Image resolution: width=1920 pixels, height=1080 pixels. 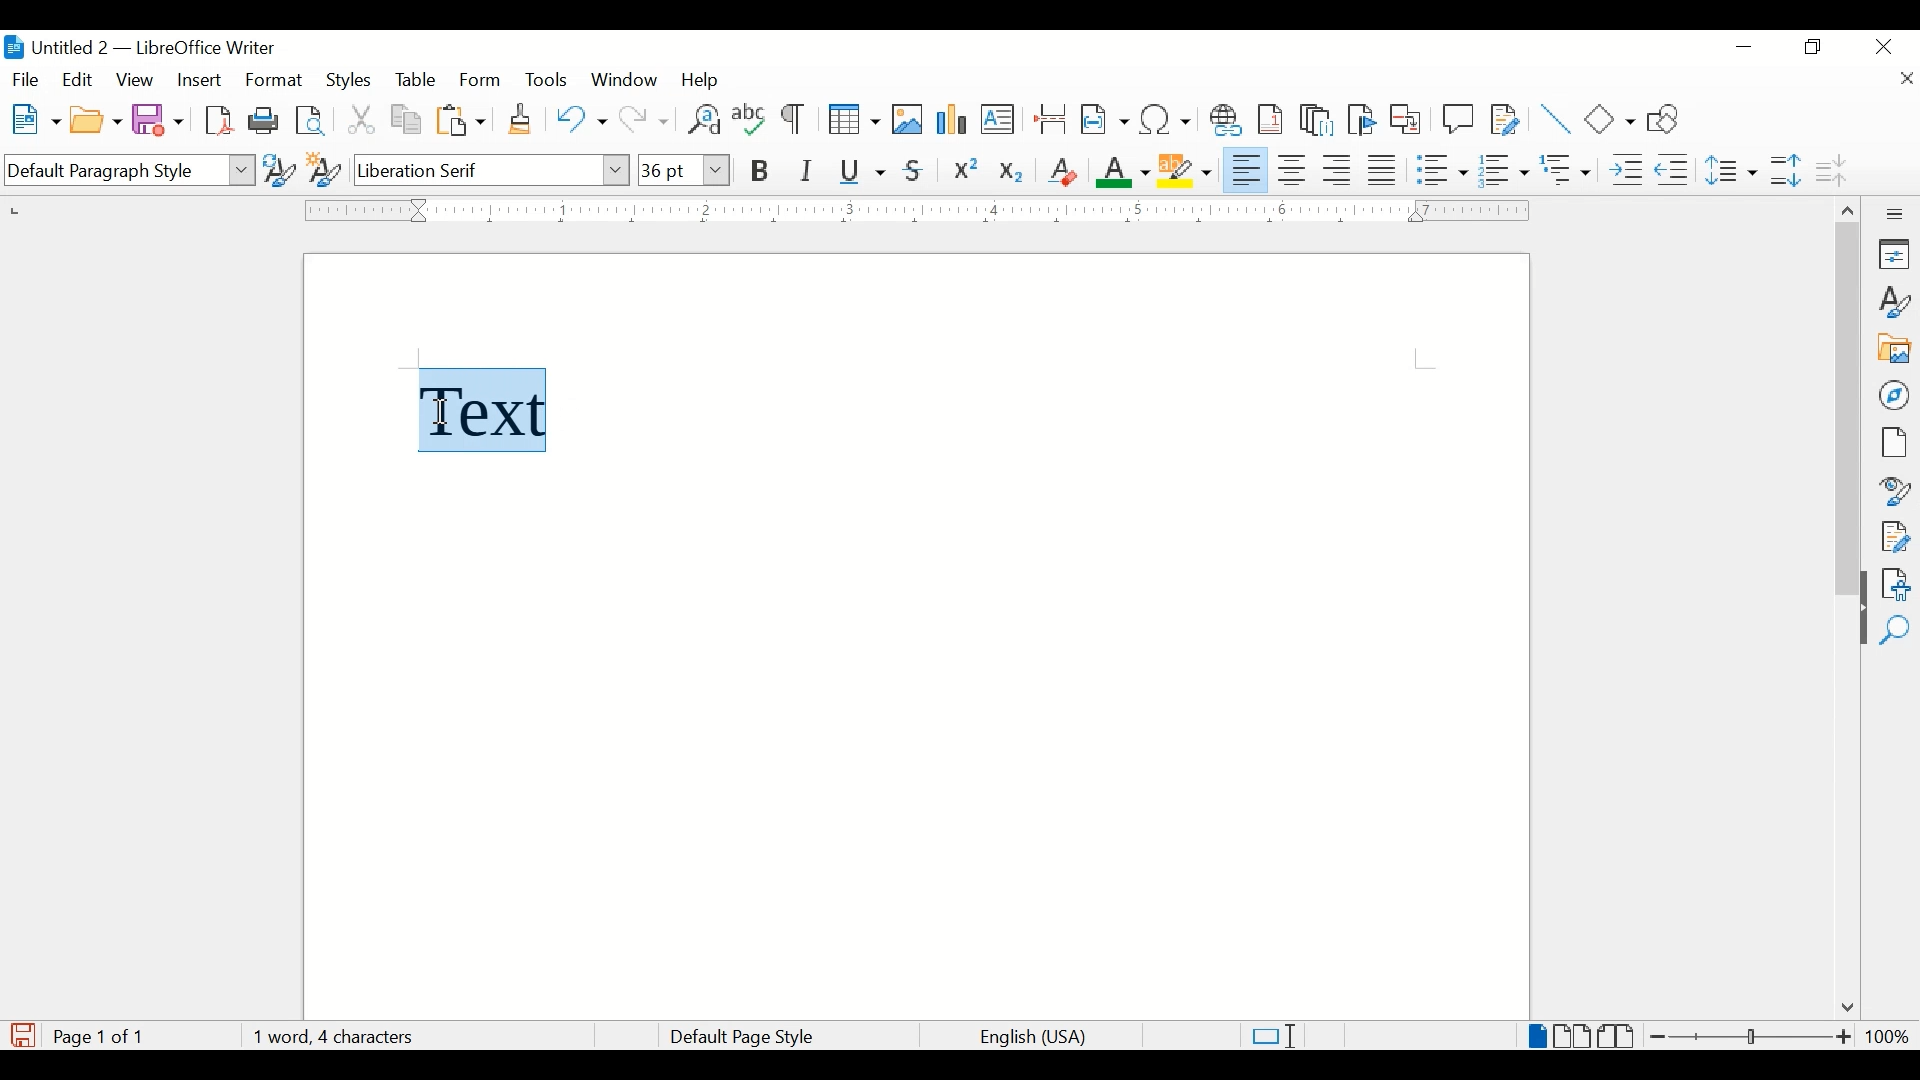 What do you see at coordinates (95, 121) in the screenshot?
I see `open` at bounding box center [95, 121].